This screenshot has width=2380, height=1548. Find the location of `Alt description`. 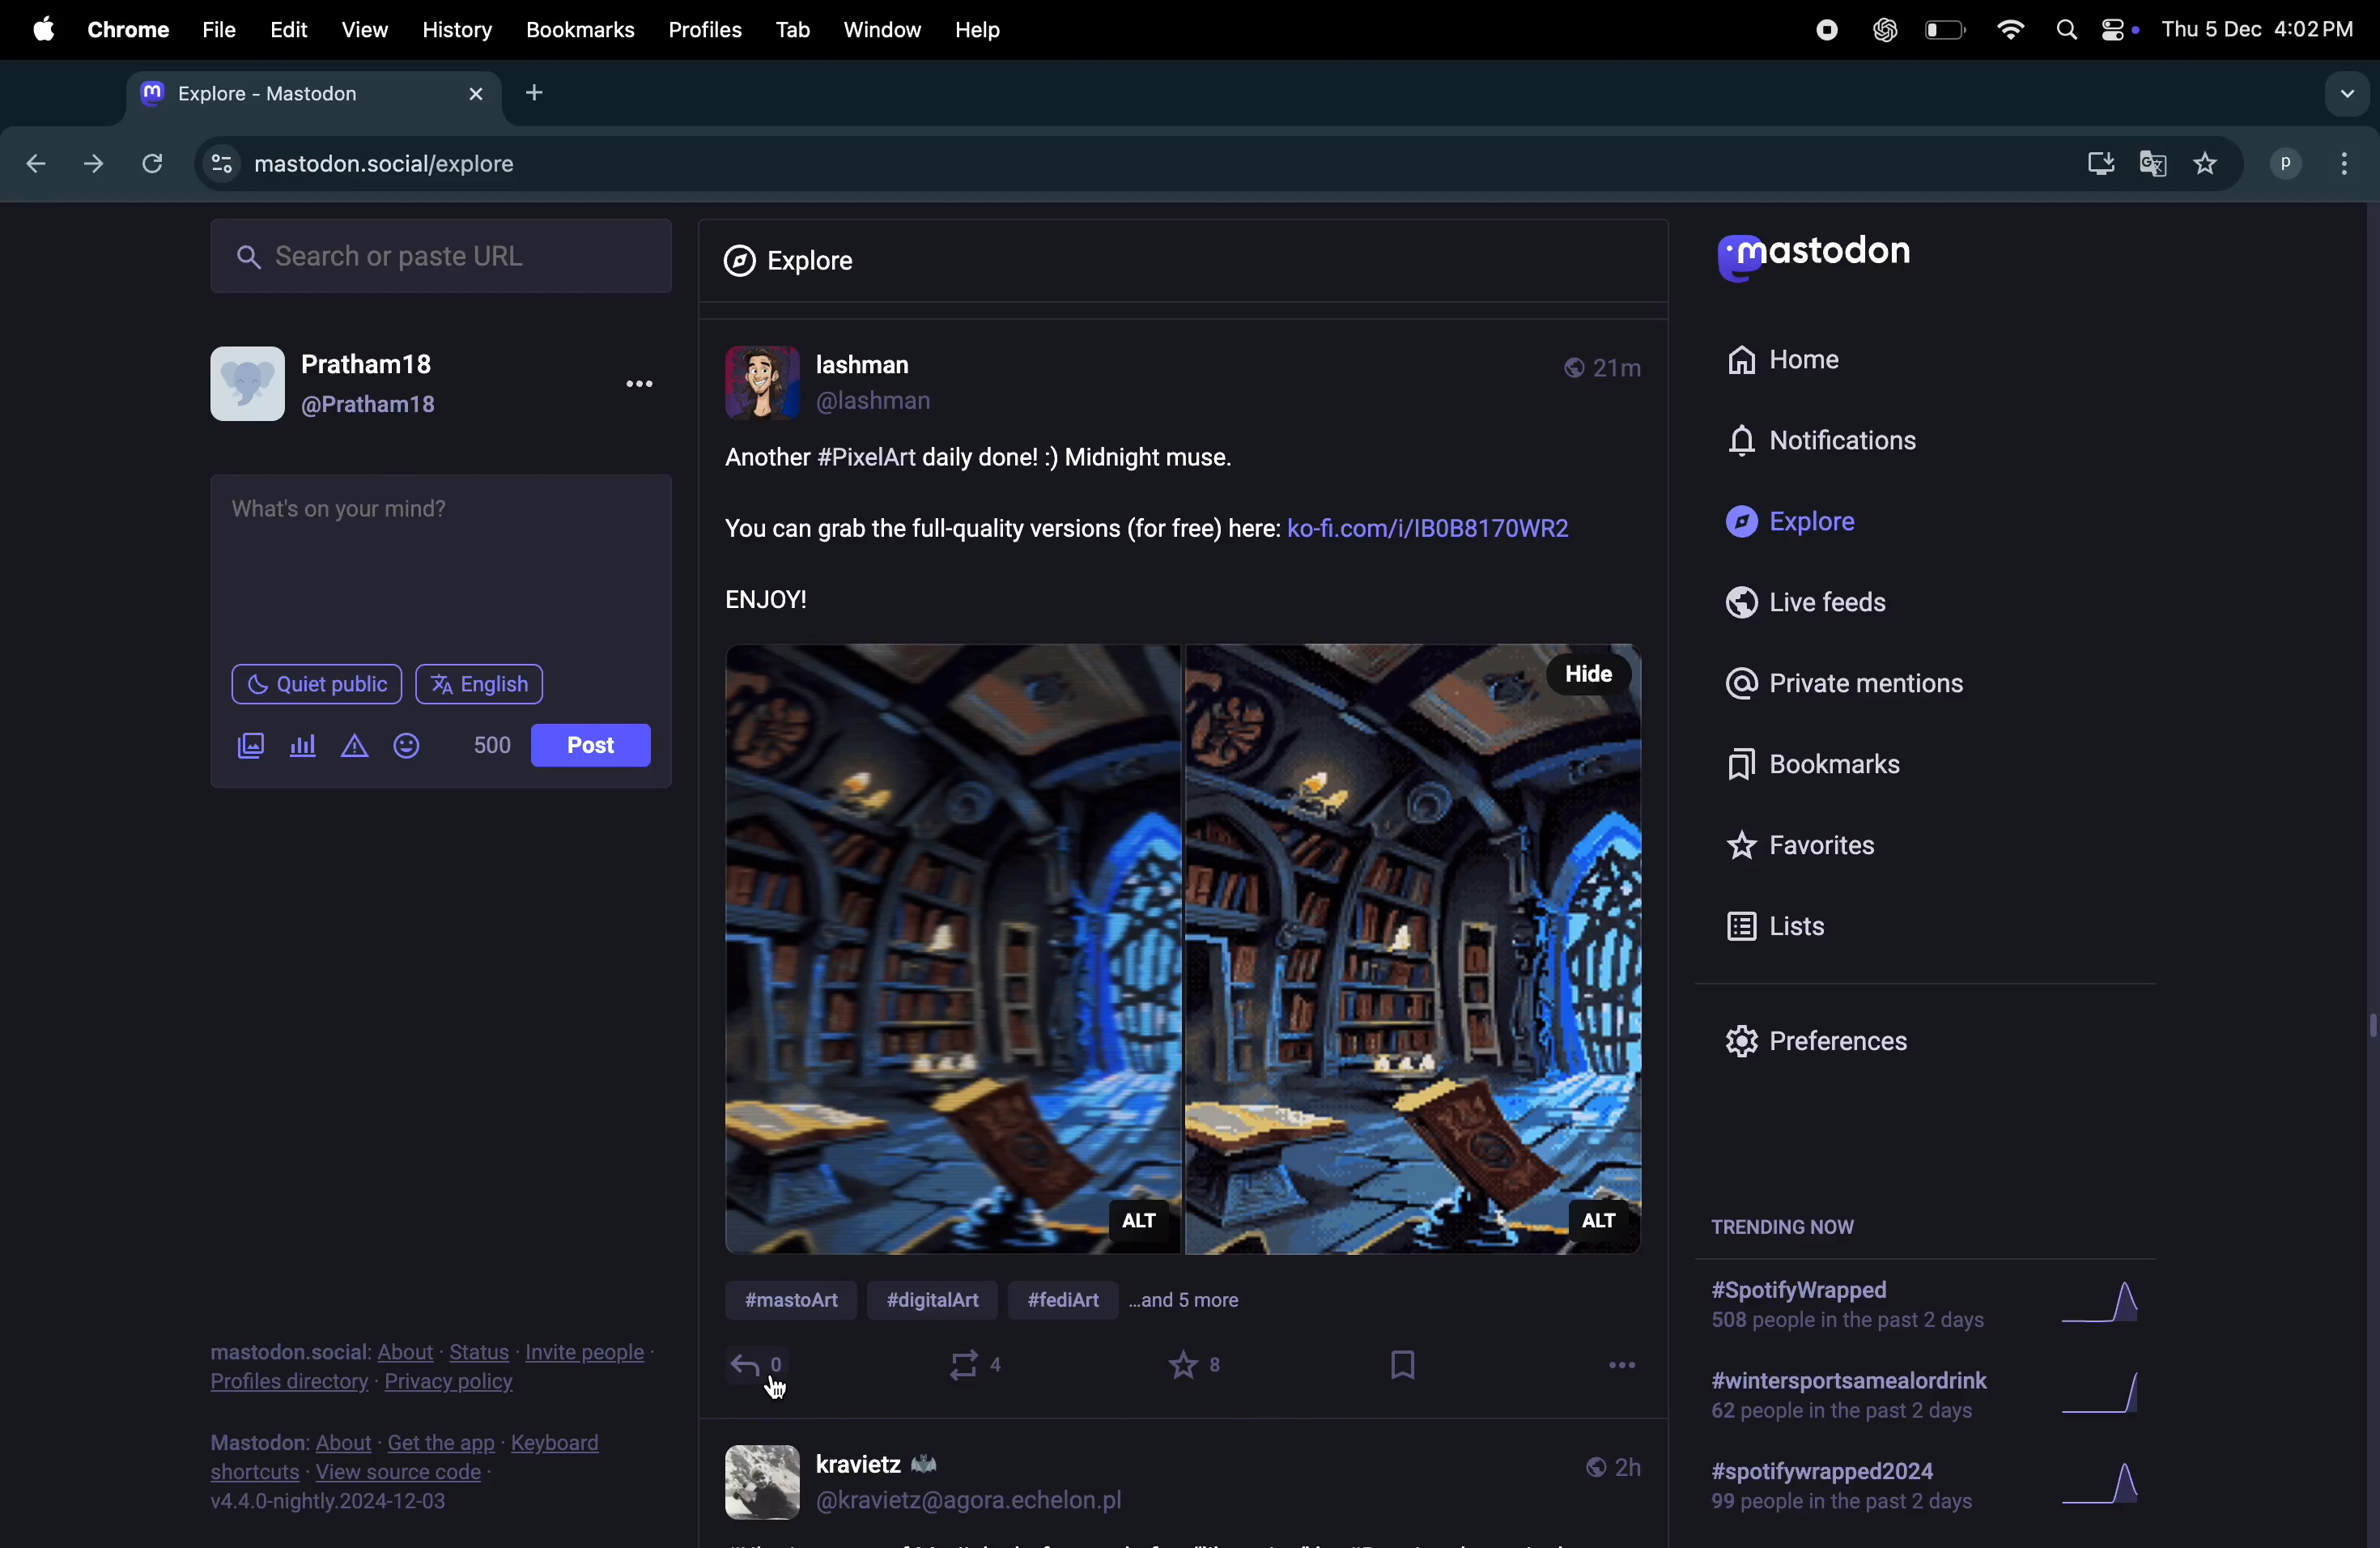

Alt description is located at coordinates (1598, 1219).